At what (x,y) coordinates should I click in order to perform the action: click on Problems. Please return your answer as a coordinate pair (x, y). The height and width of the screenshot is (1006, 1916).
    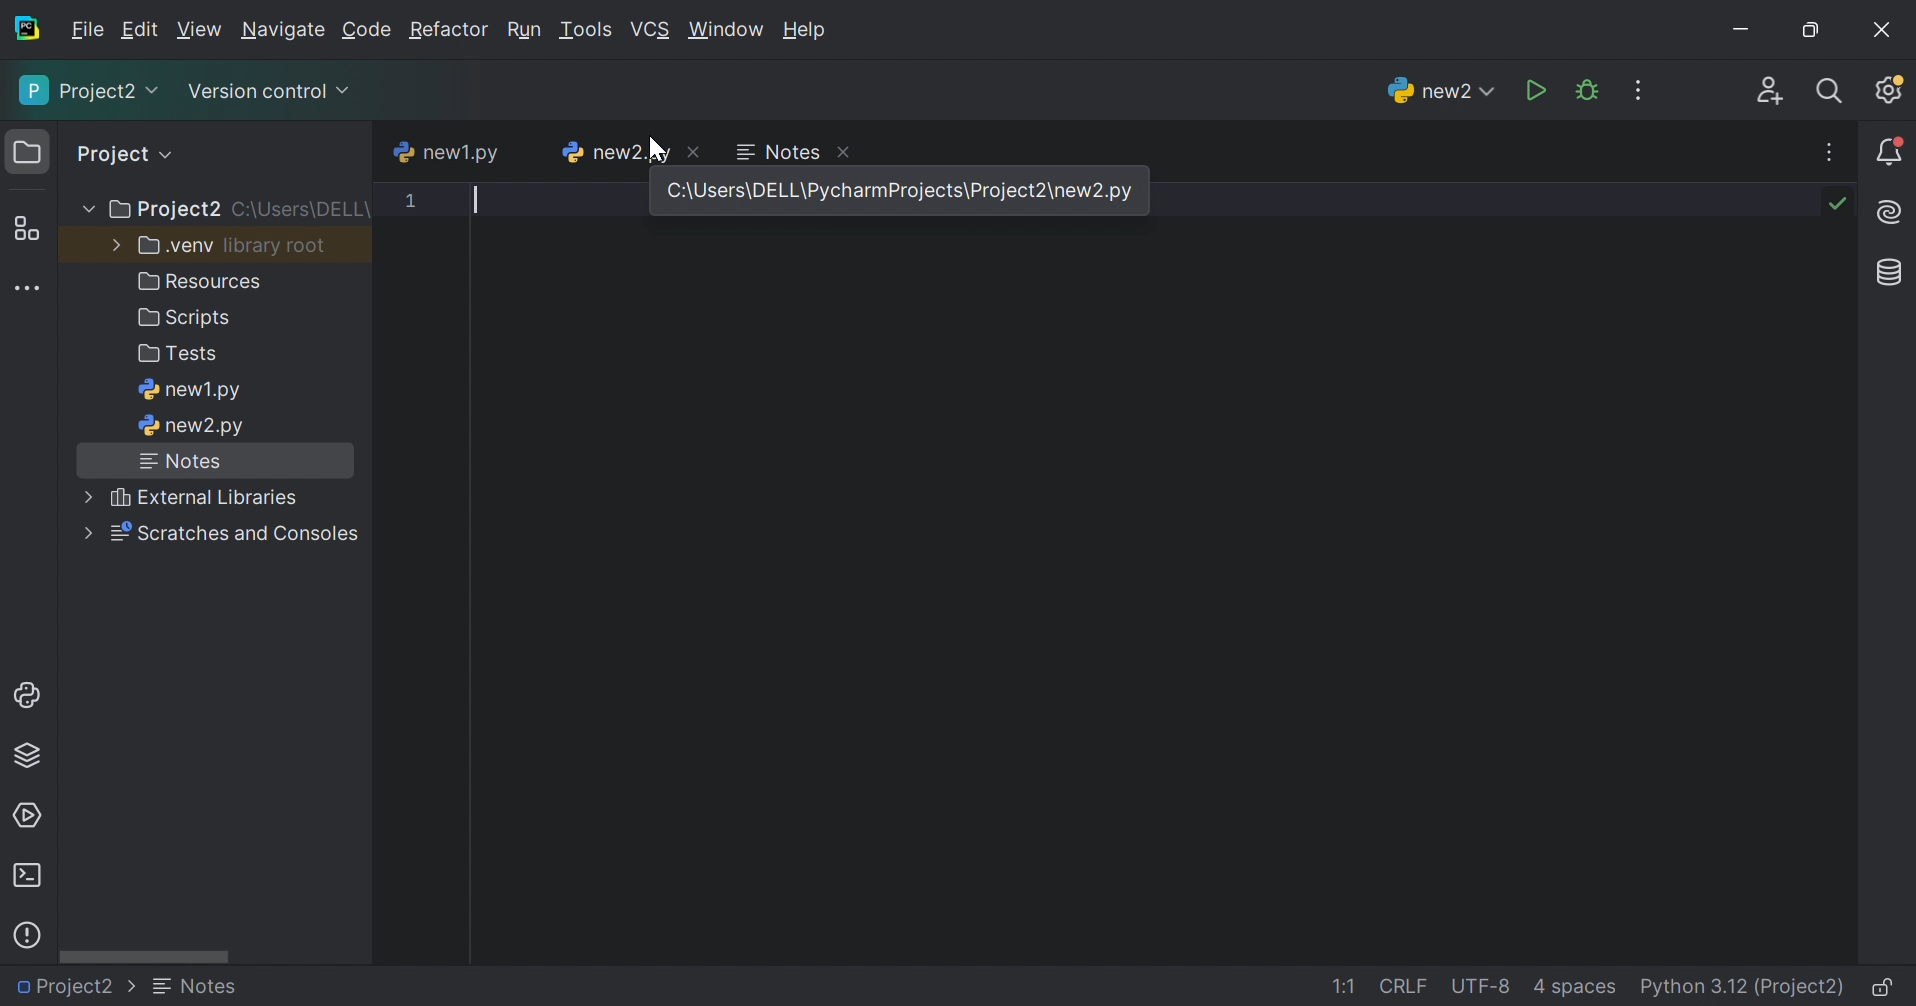
    Looking at the image, I should click on (30, 932).